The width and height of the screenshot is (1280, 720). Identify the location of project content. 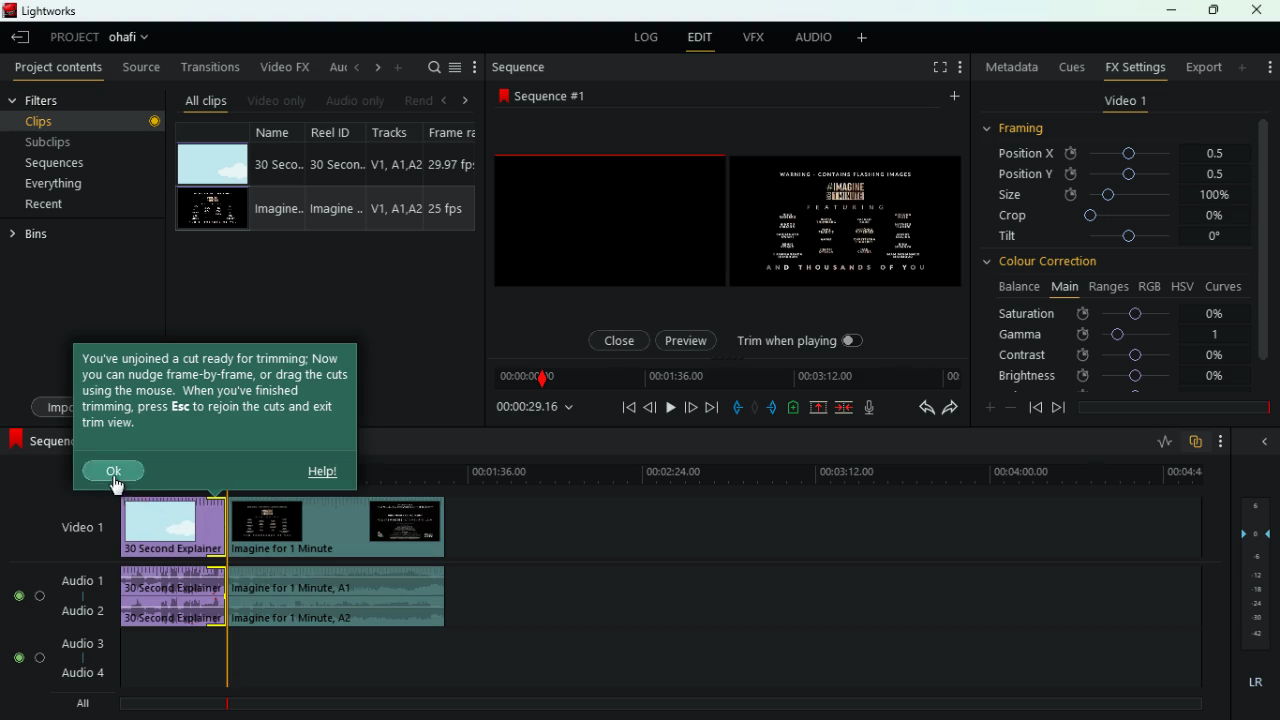
(59, 69).